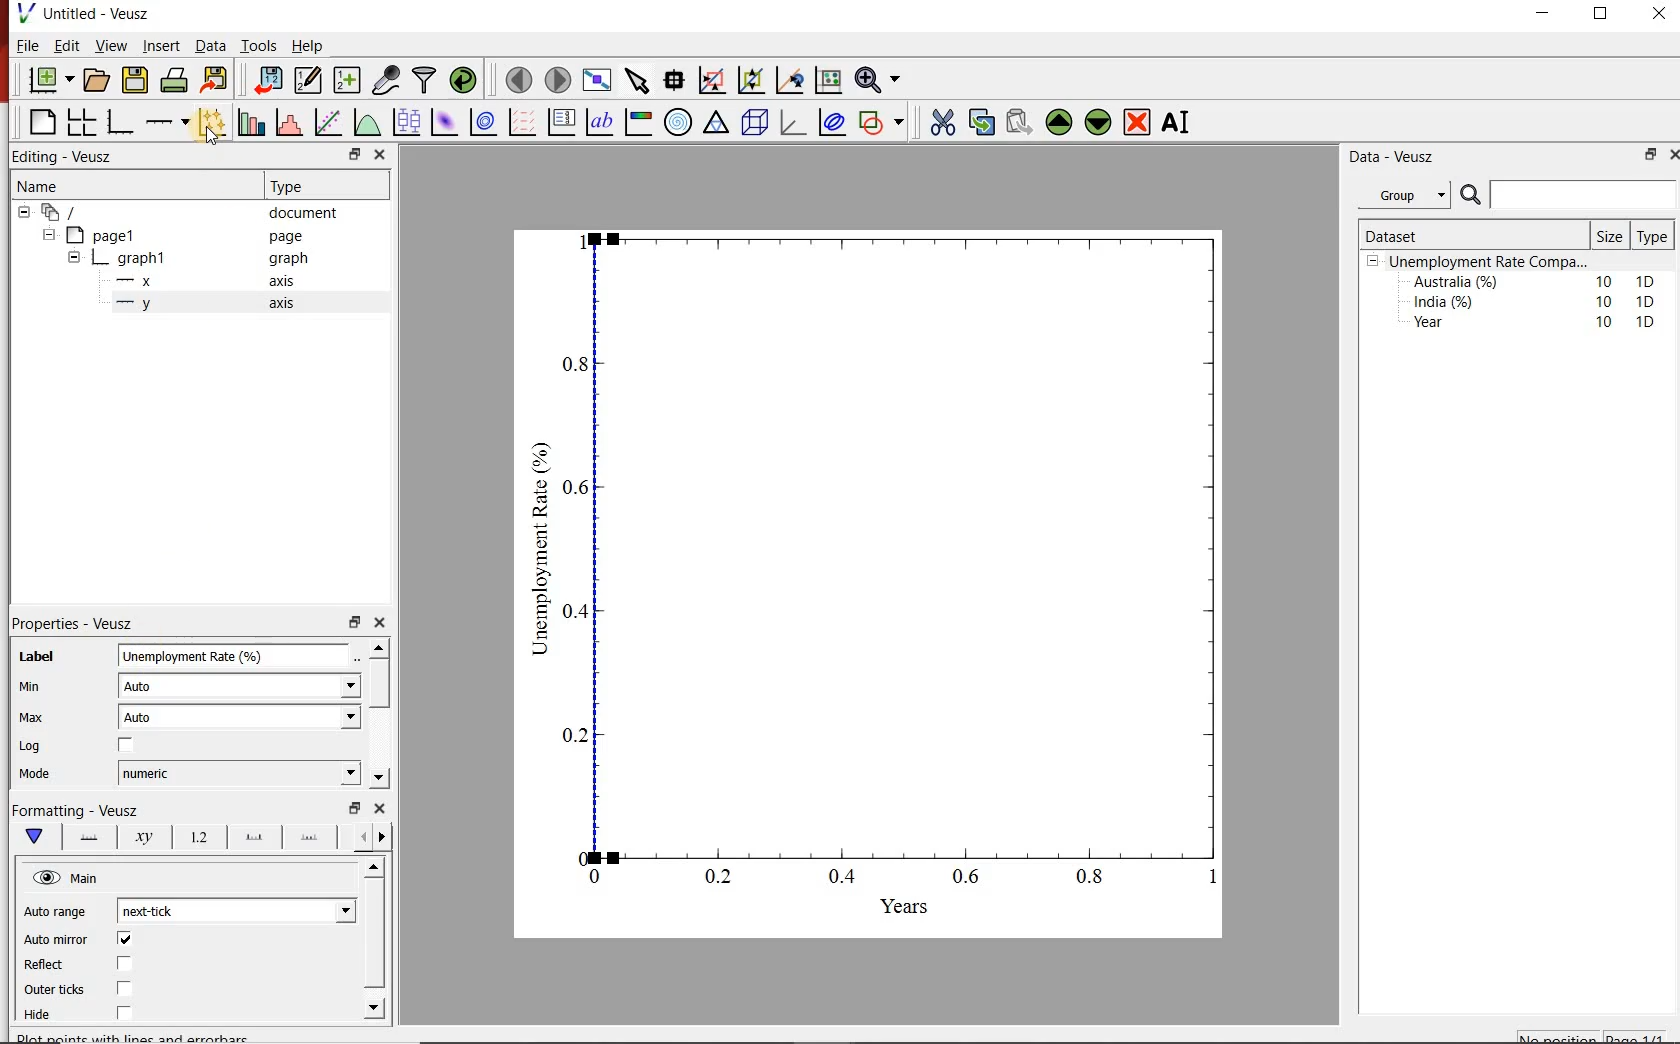 The image size is (1680, 1044). What do you see at coordinates (1674, 153) in the screenshot?
I see `close` at bounding box center [1674, 153].